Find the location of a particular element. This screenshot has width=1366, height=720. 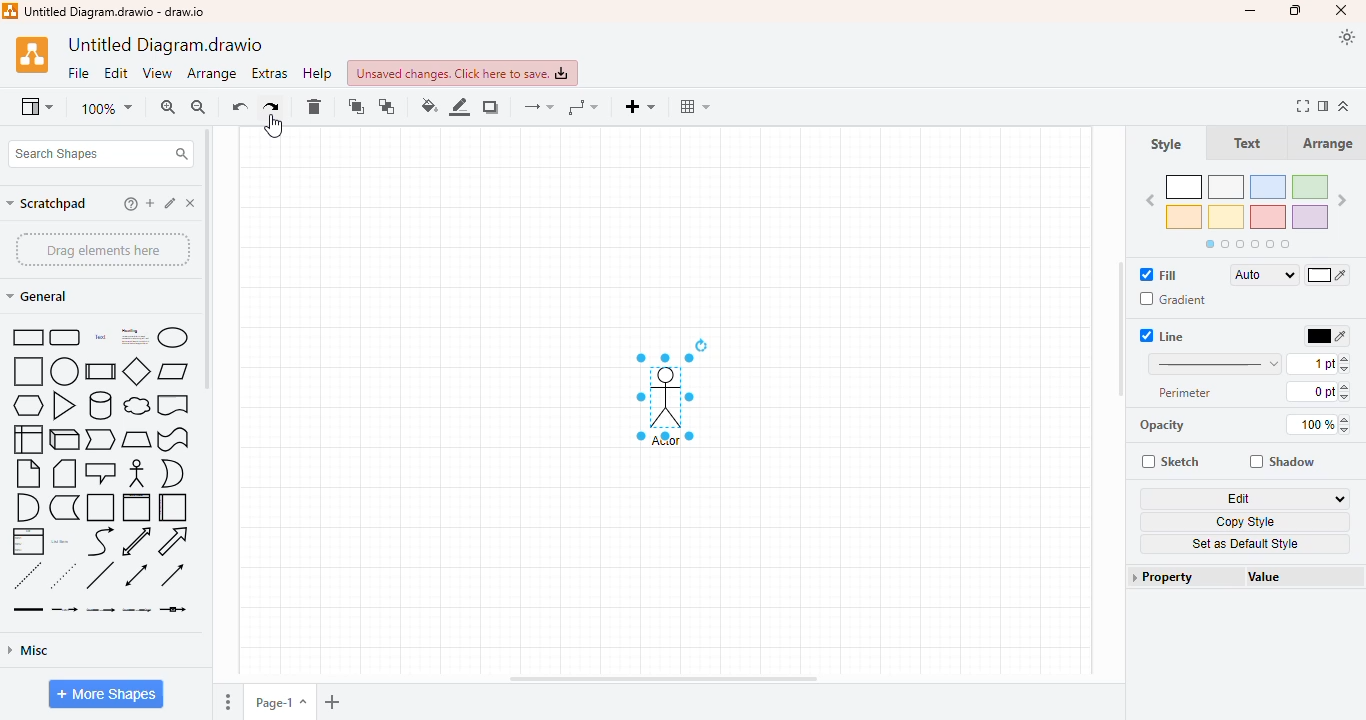

copy style is located at coordinates (1246, 522).